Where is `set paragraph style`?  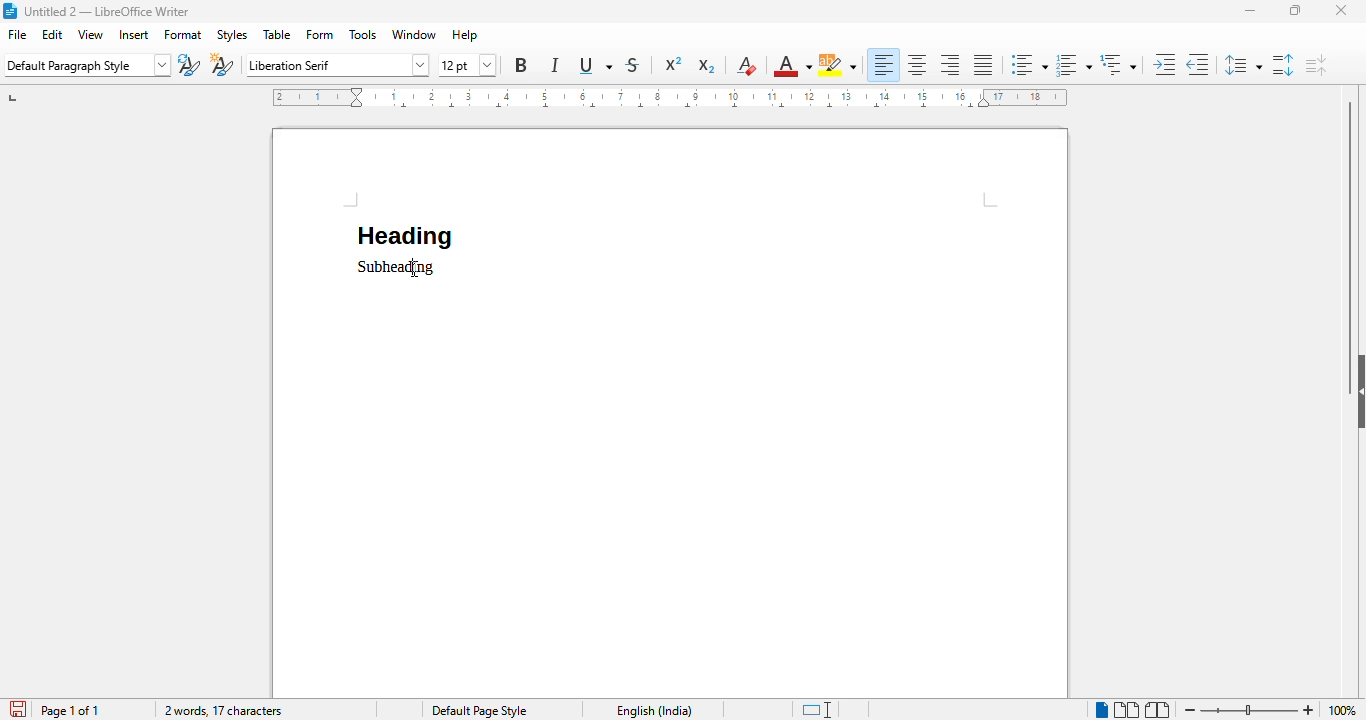 set paragraph style is located at coordinates (88, 66).